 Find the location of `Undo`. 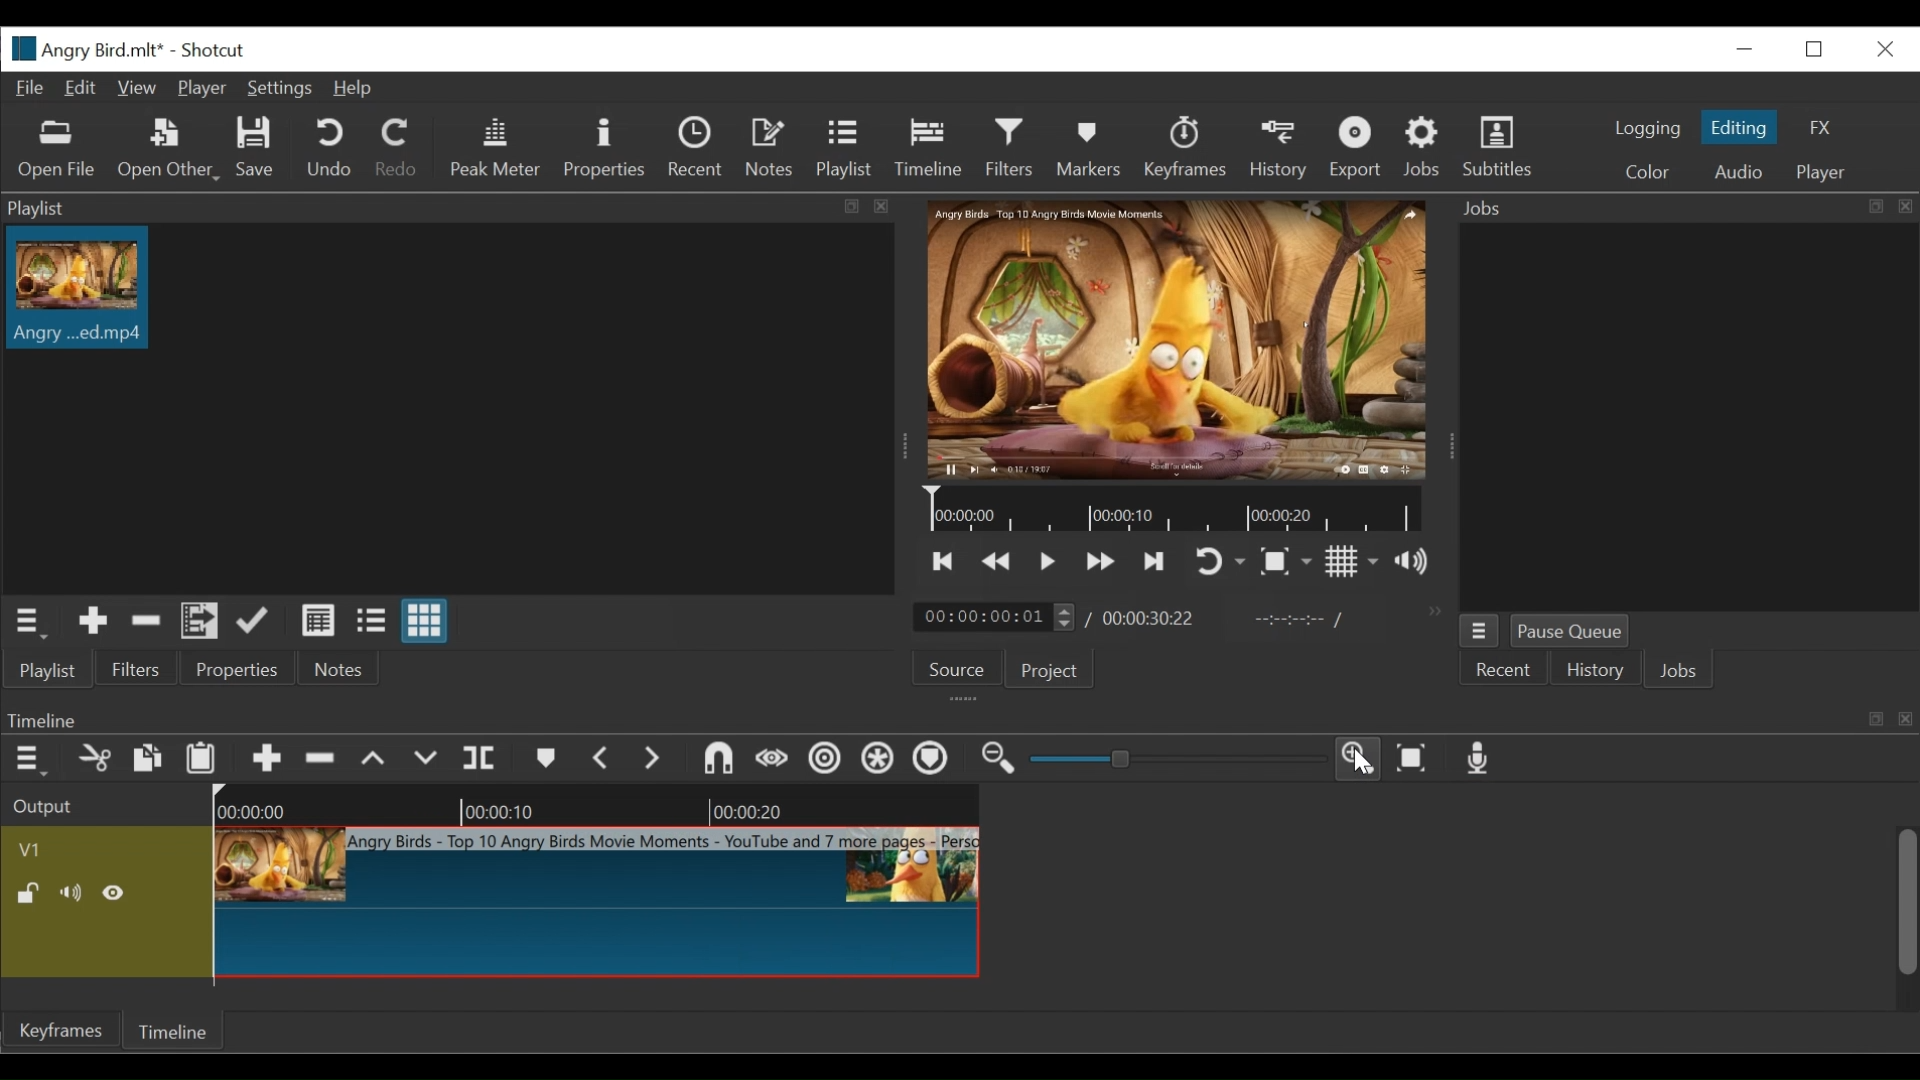

Undo is located at coordinates (328, 149).